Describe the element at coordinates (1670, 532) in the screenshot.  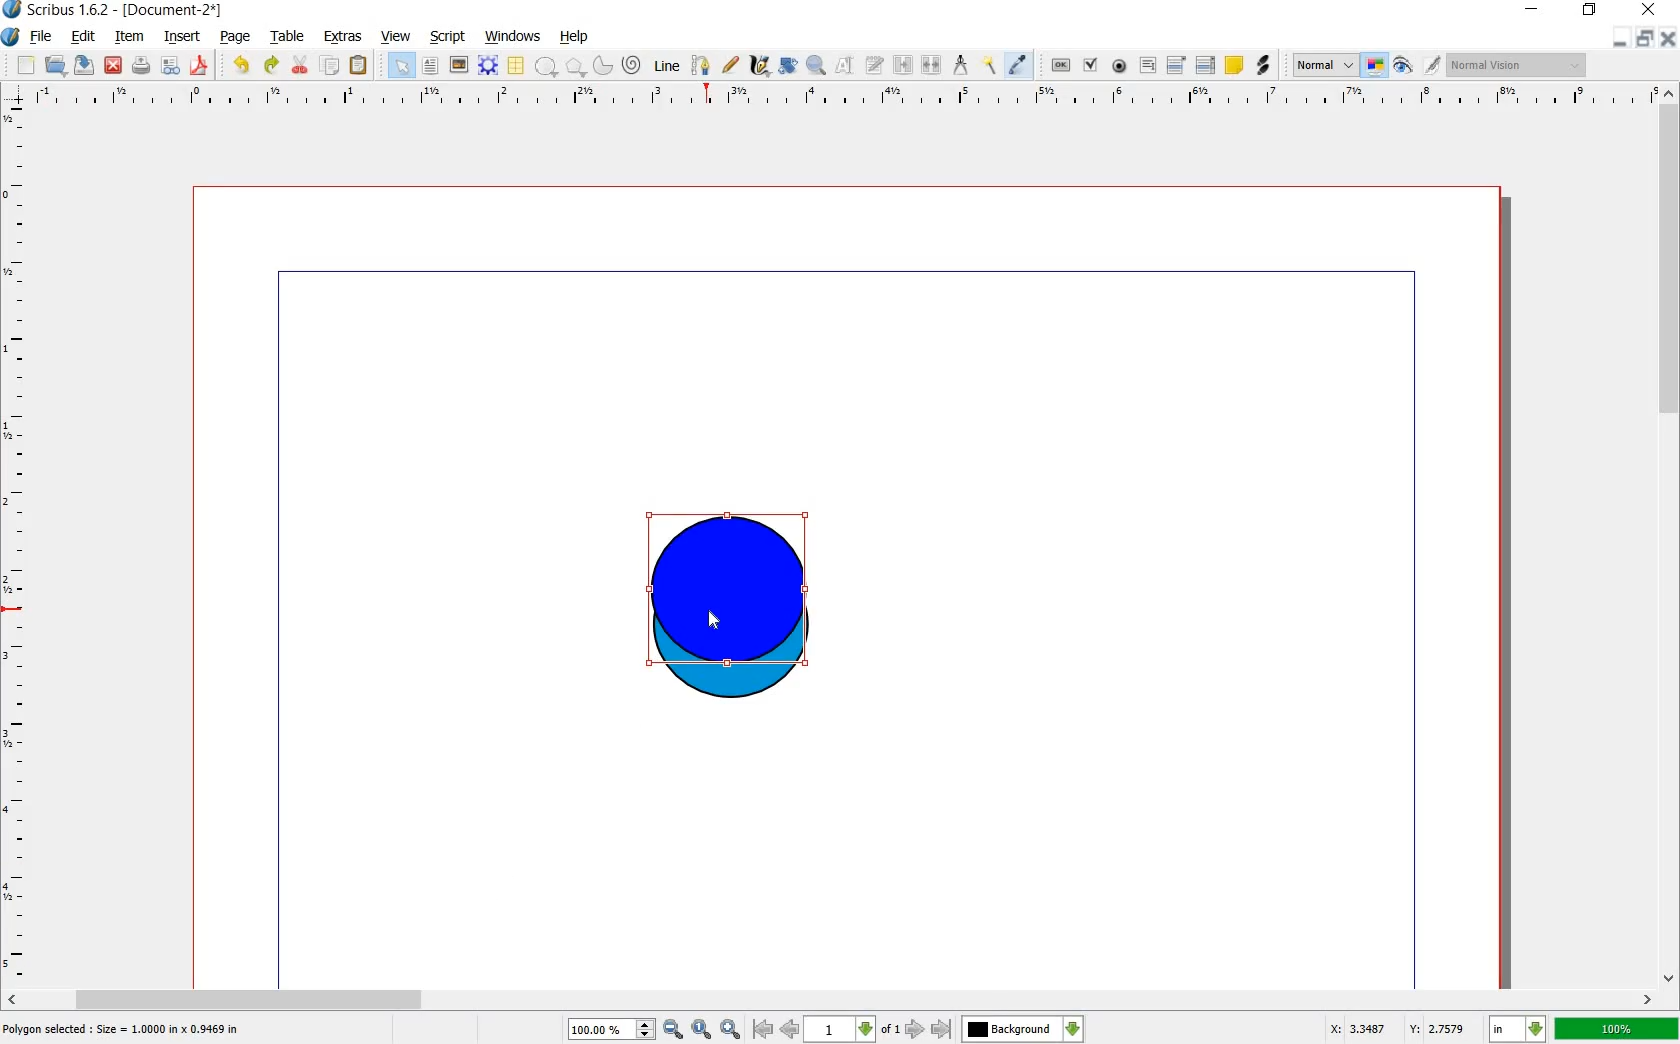
I see `scroll bar` at that location.